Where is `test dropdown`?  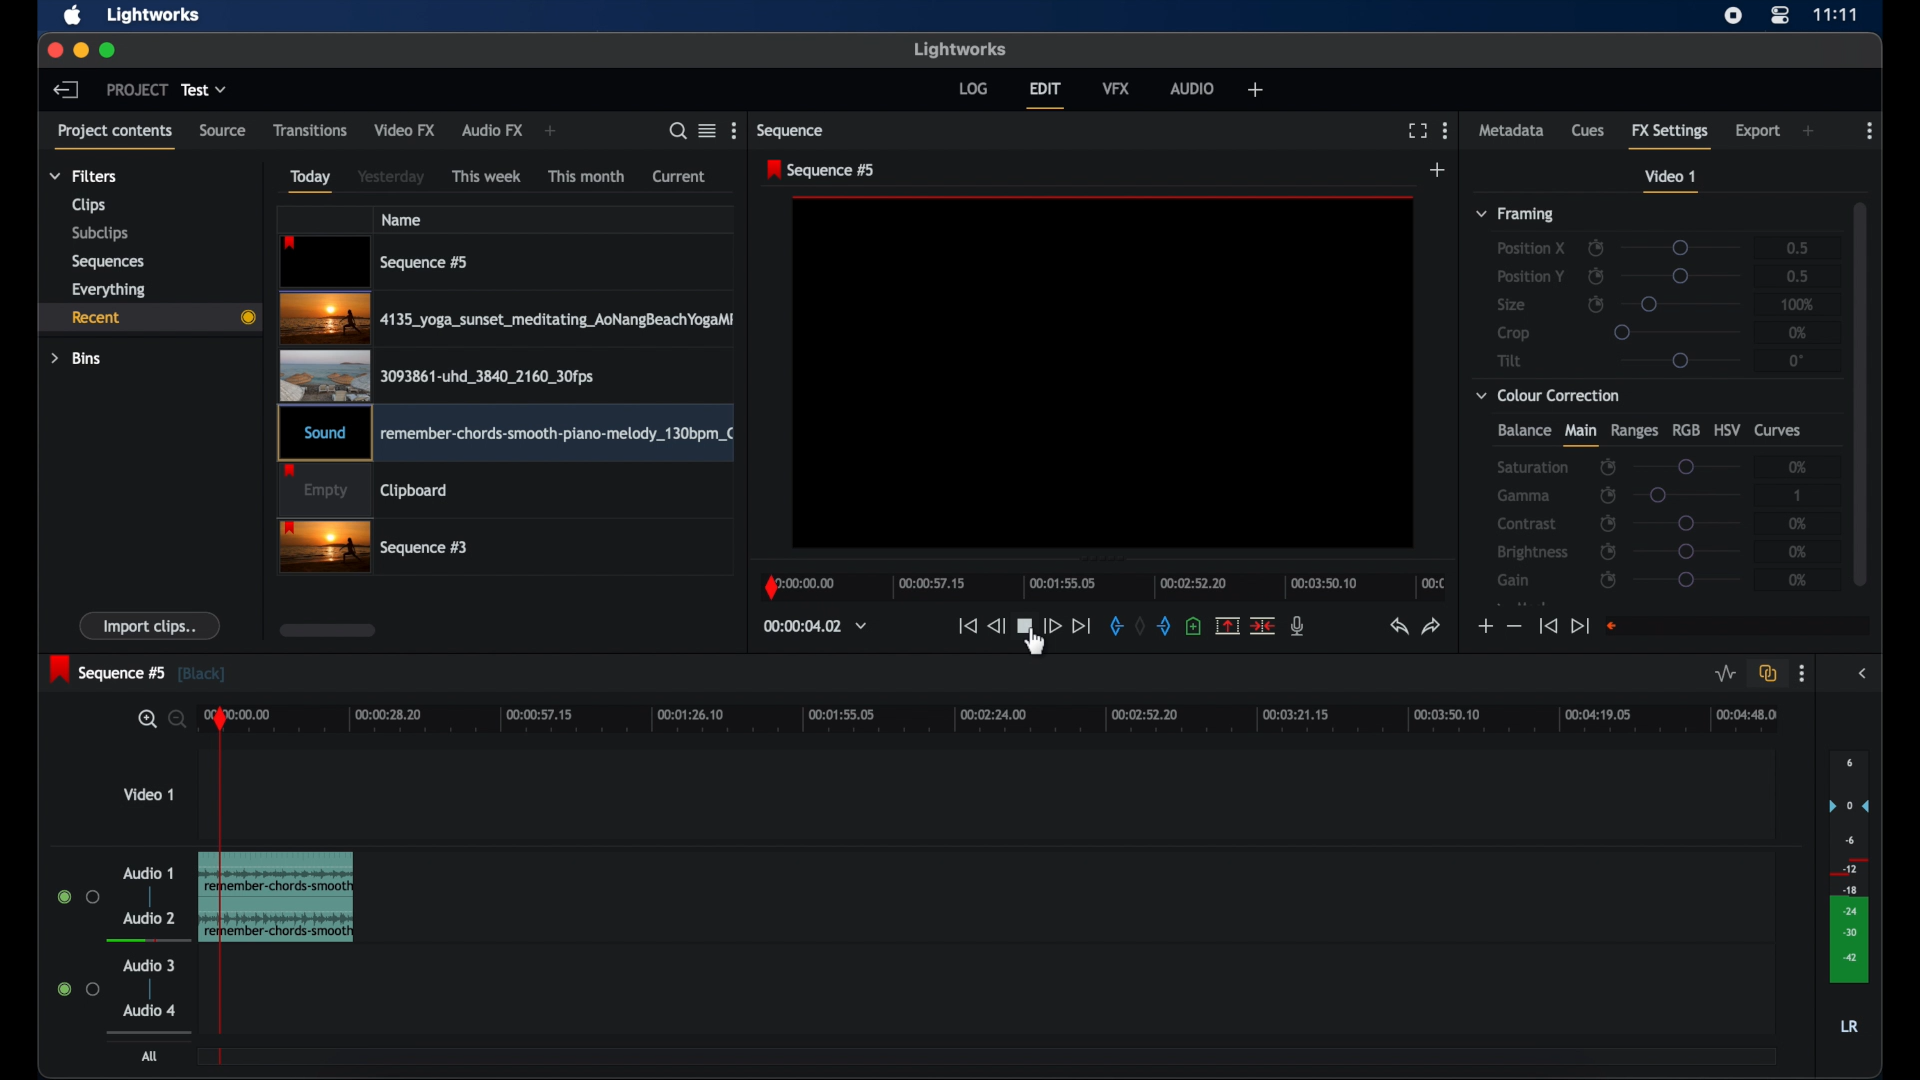
test dropdown is located at coordinates (204, 90).